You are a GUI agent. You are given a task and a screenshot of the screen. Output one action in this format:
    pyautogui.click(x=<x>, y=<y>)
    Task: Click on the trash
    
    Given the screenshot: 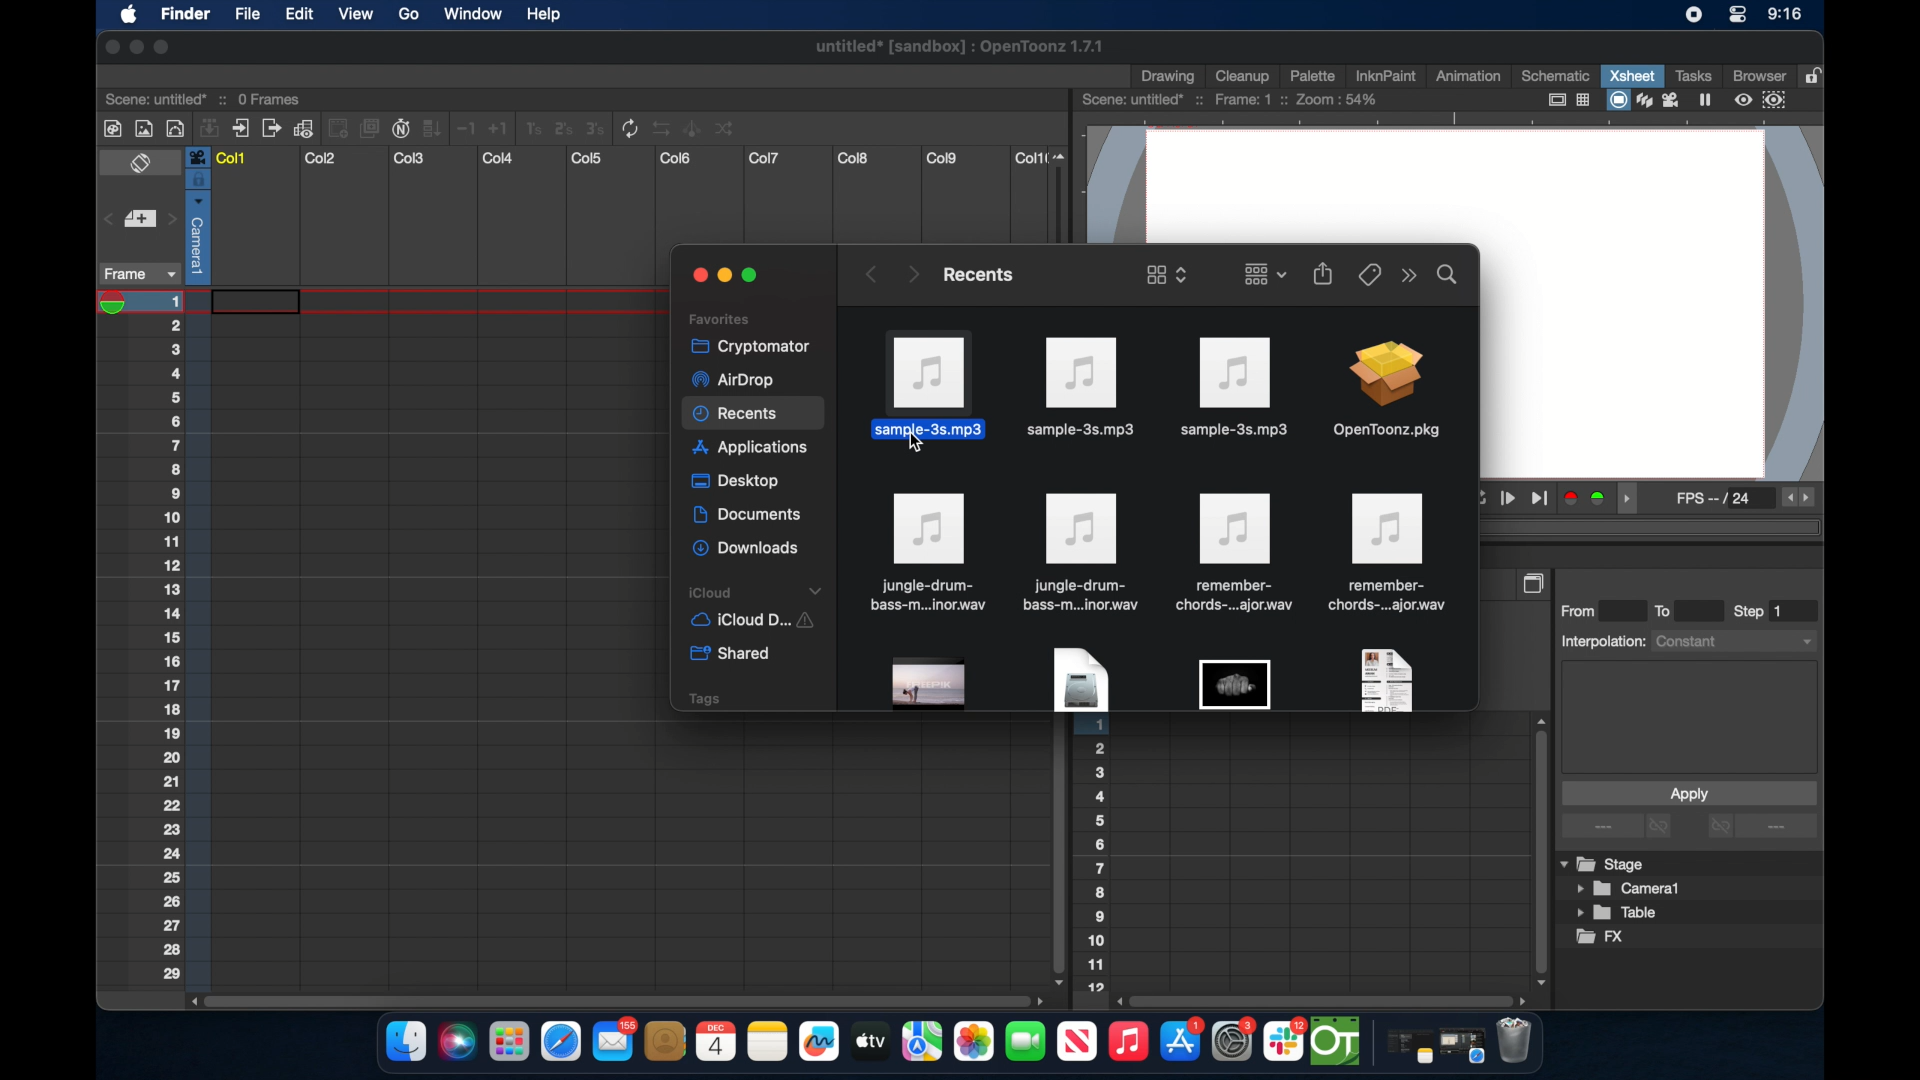 What is the action you would take?
    pyautogui.click(x=1514, y=1043)
    